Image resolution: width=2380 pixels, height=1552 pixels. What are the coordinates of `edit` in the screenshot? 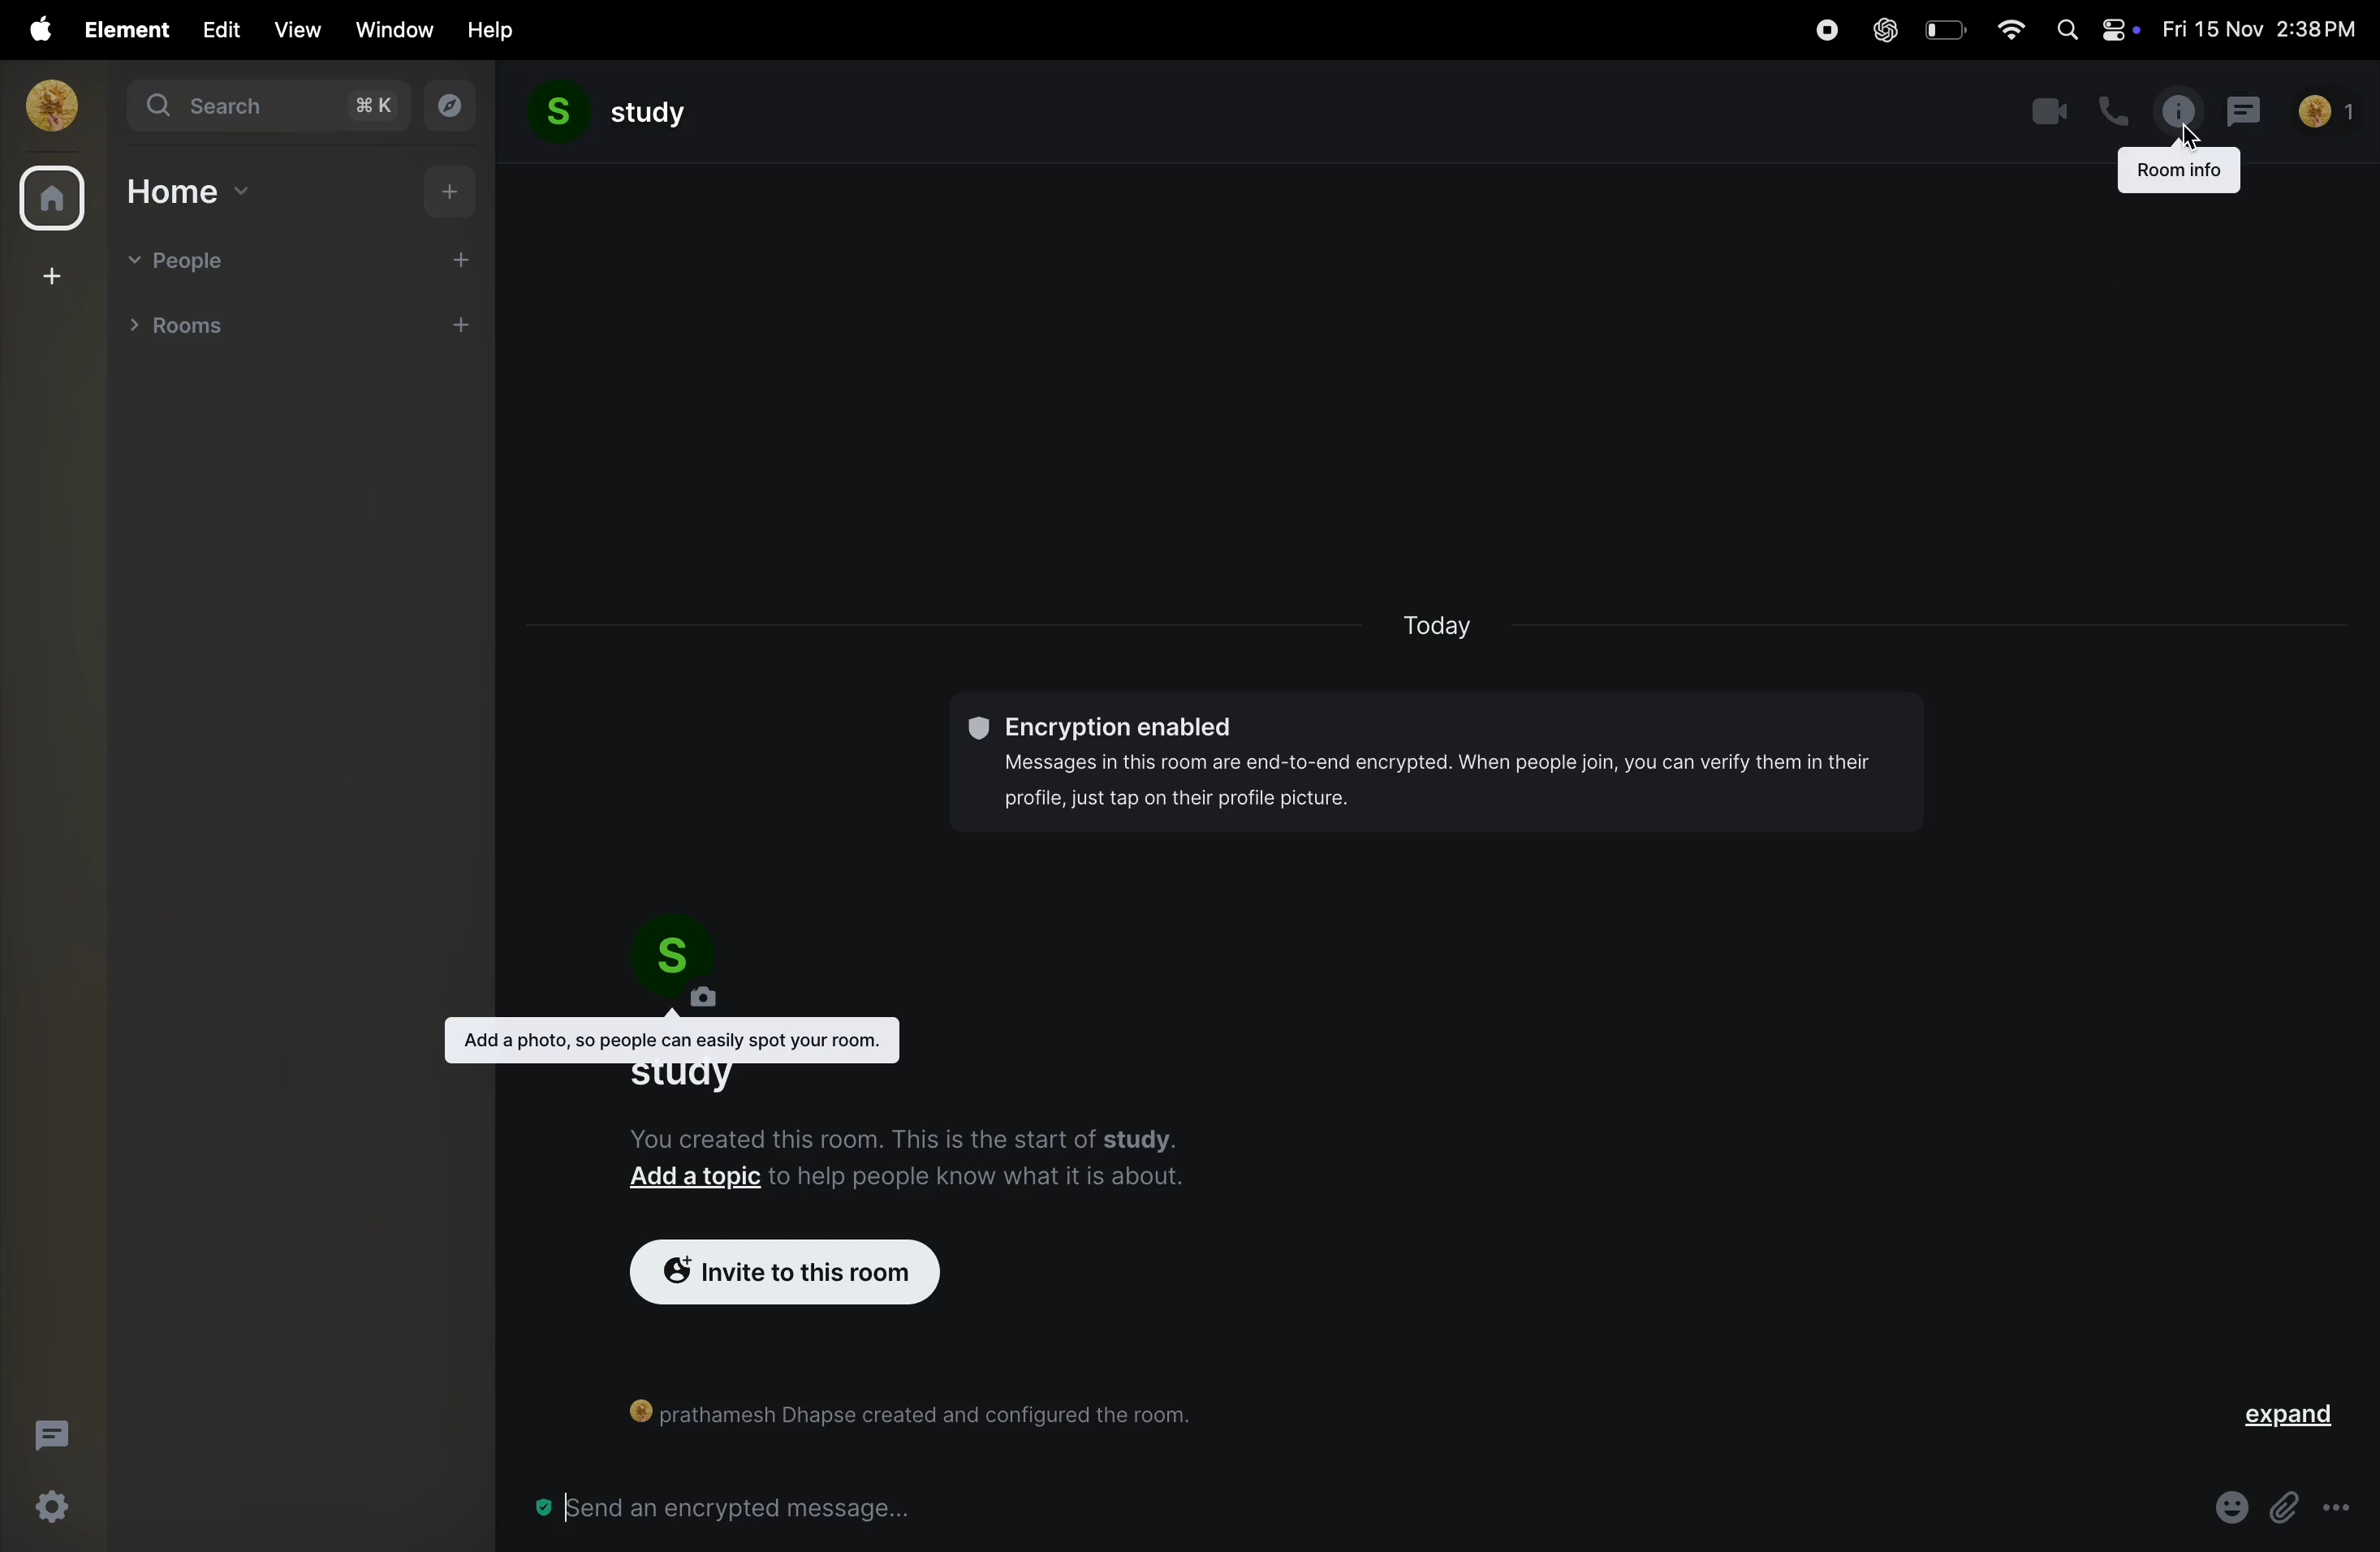 It's located at (216, 28).